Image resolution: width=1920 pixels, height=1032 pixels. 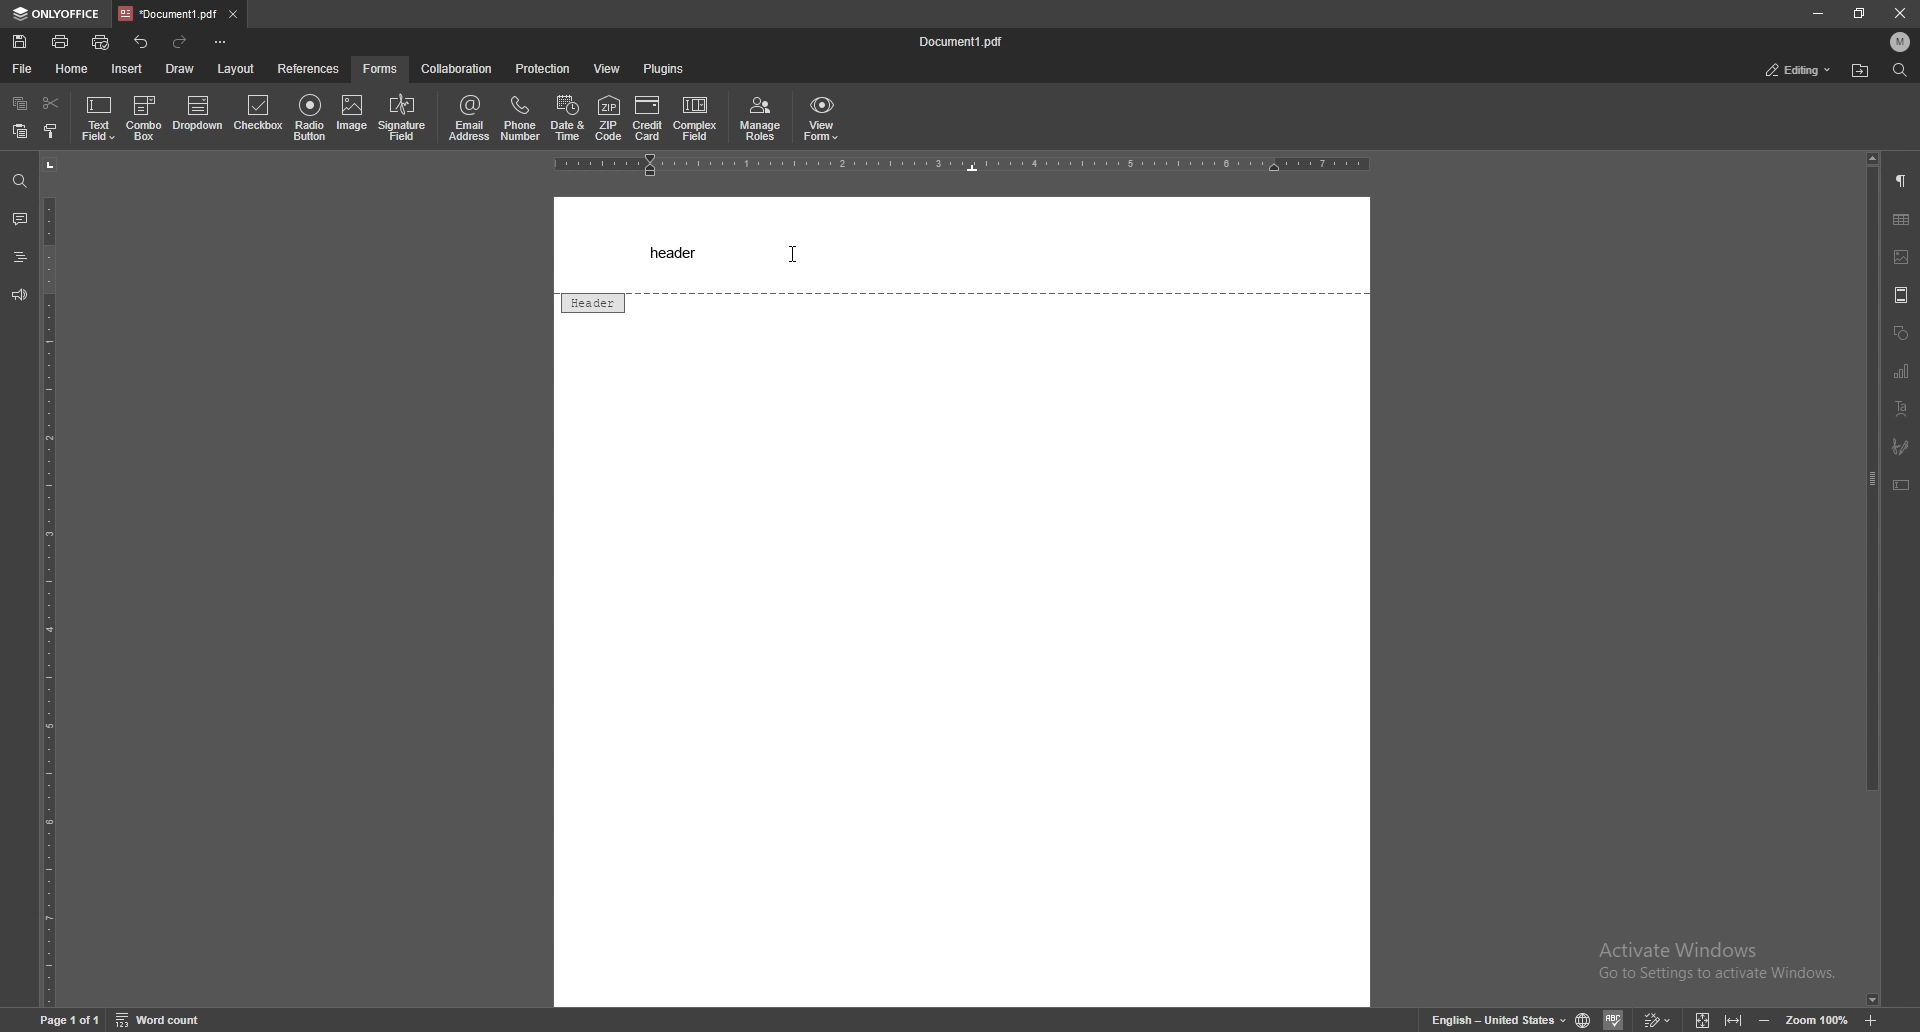 What do you see at coordinates (1874, 579) in the screenshot?
I see `scroll bar` at bounding box center [1874, 579].